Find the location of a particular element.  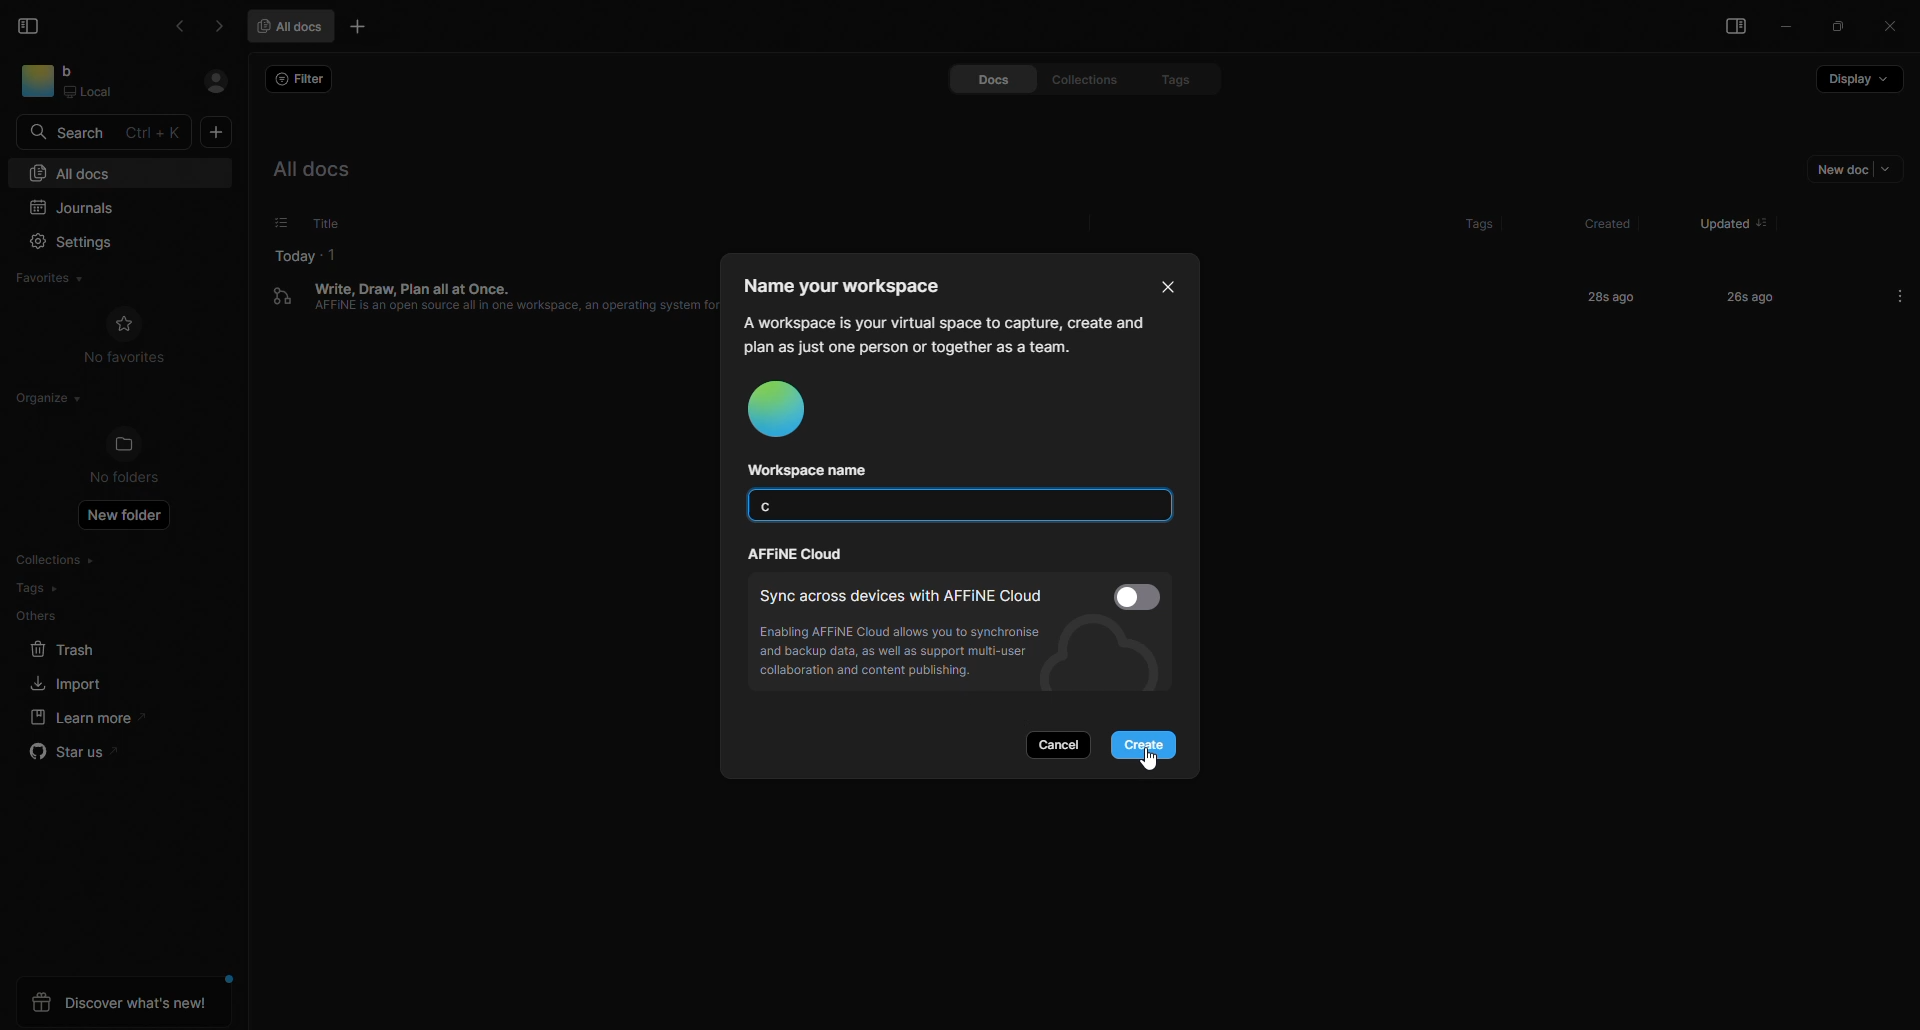

import is located at coordinates (61, 683).